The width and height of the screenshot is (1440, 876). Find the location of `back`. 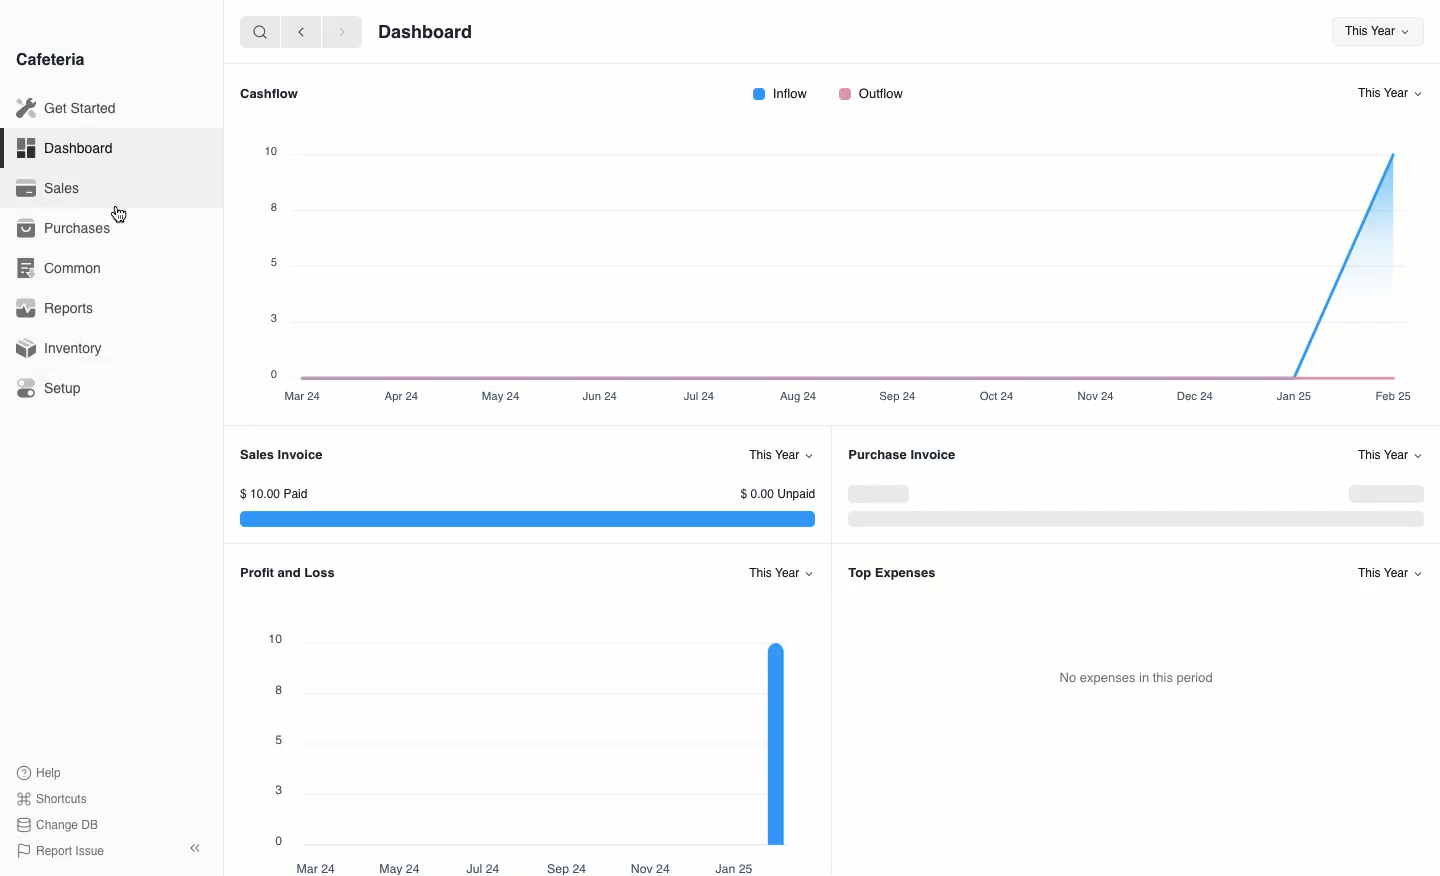

back is located at coordinates (304, 32).